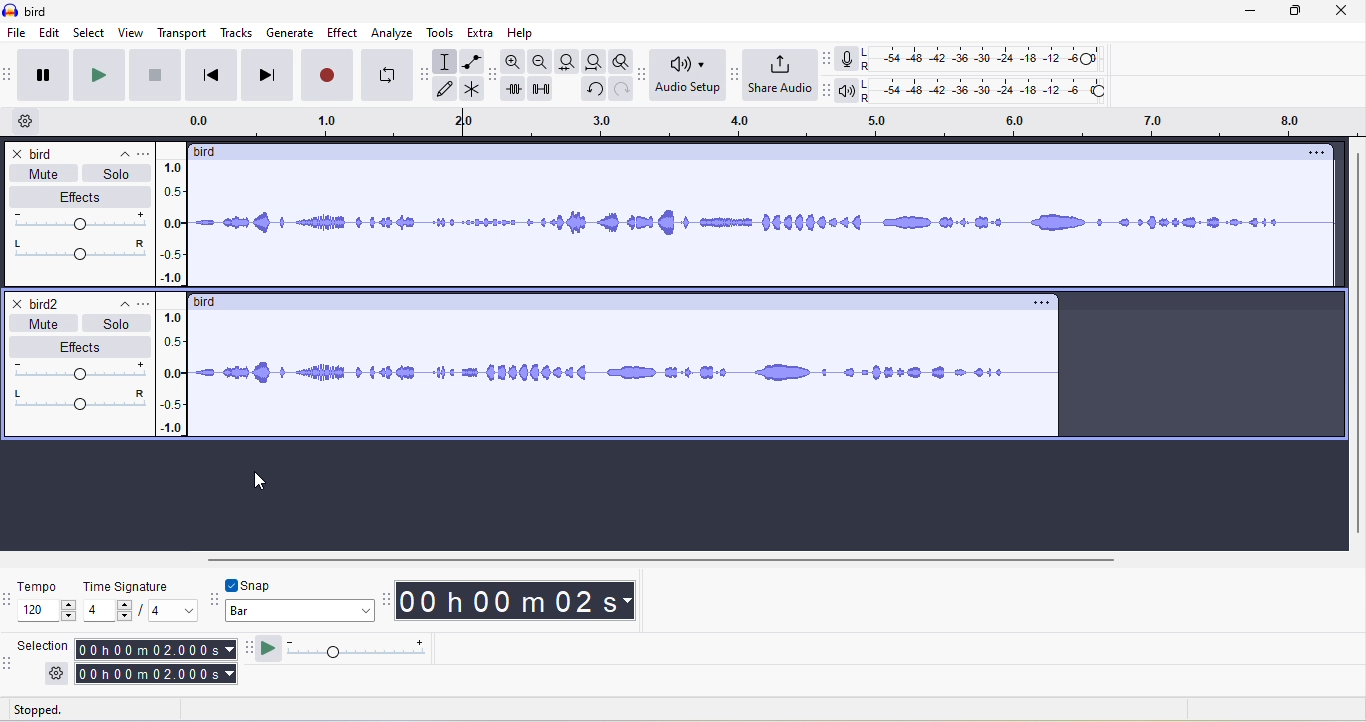 This screenshot has height=722, width=1366. Describe the element at coordinates (447, 90) in the screenshot. I see `draw tool` at that location.